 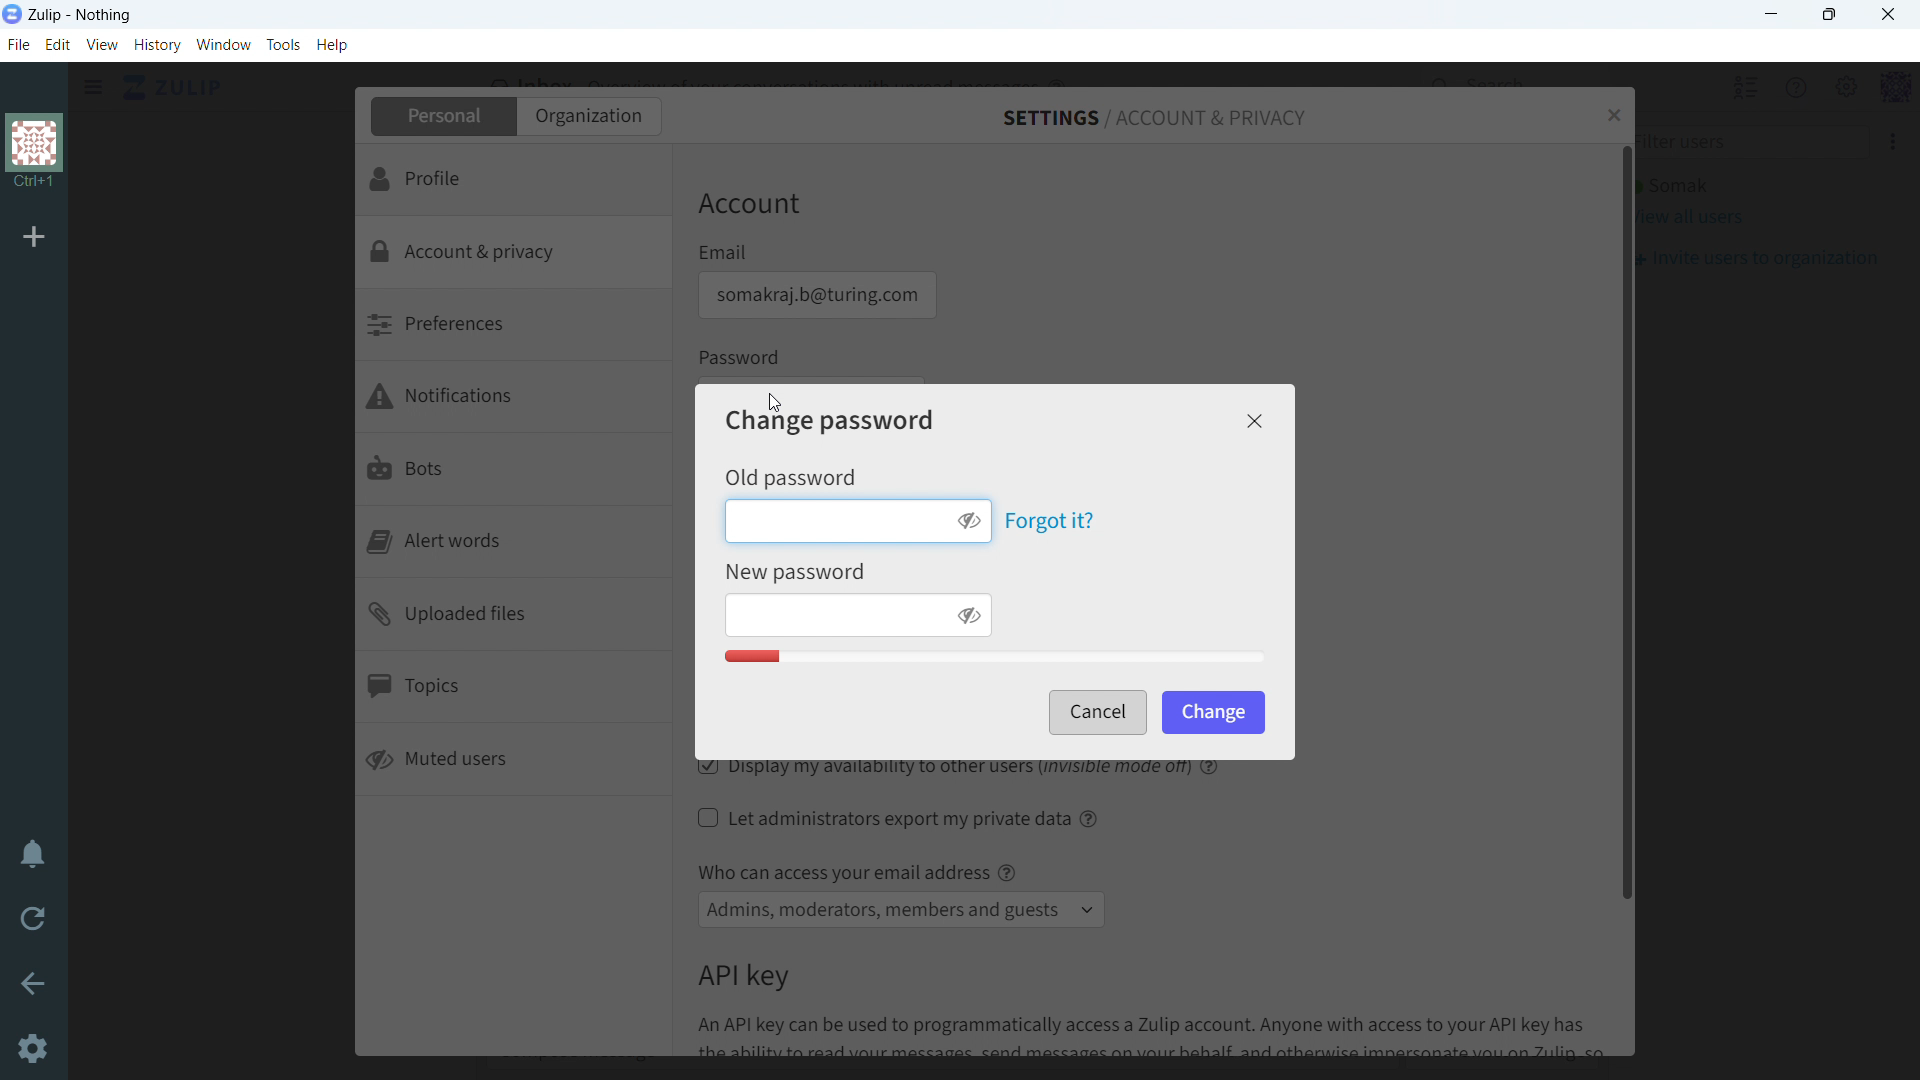 What do you see at coordinates (856, 872) in the screenshot?
I see `Who can access your email address @` at bounding box center [856, 872].